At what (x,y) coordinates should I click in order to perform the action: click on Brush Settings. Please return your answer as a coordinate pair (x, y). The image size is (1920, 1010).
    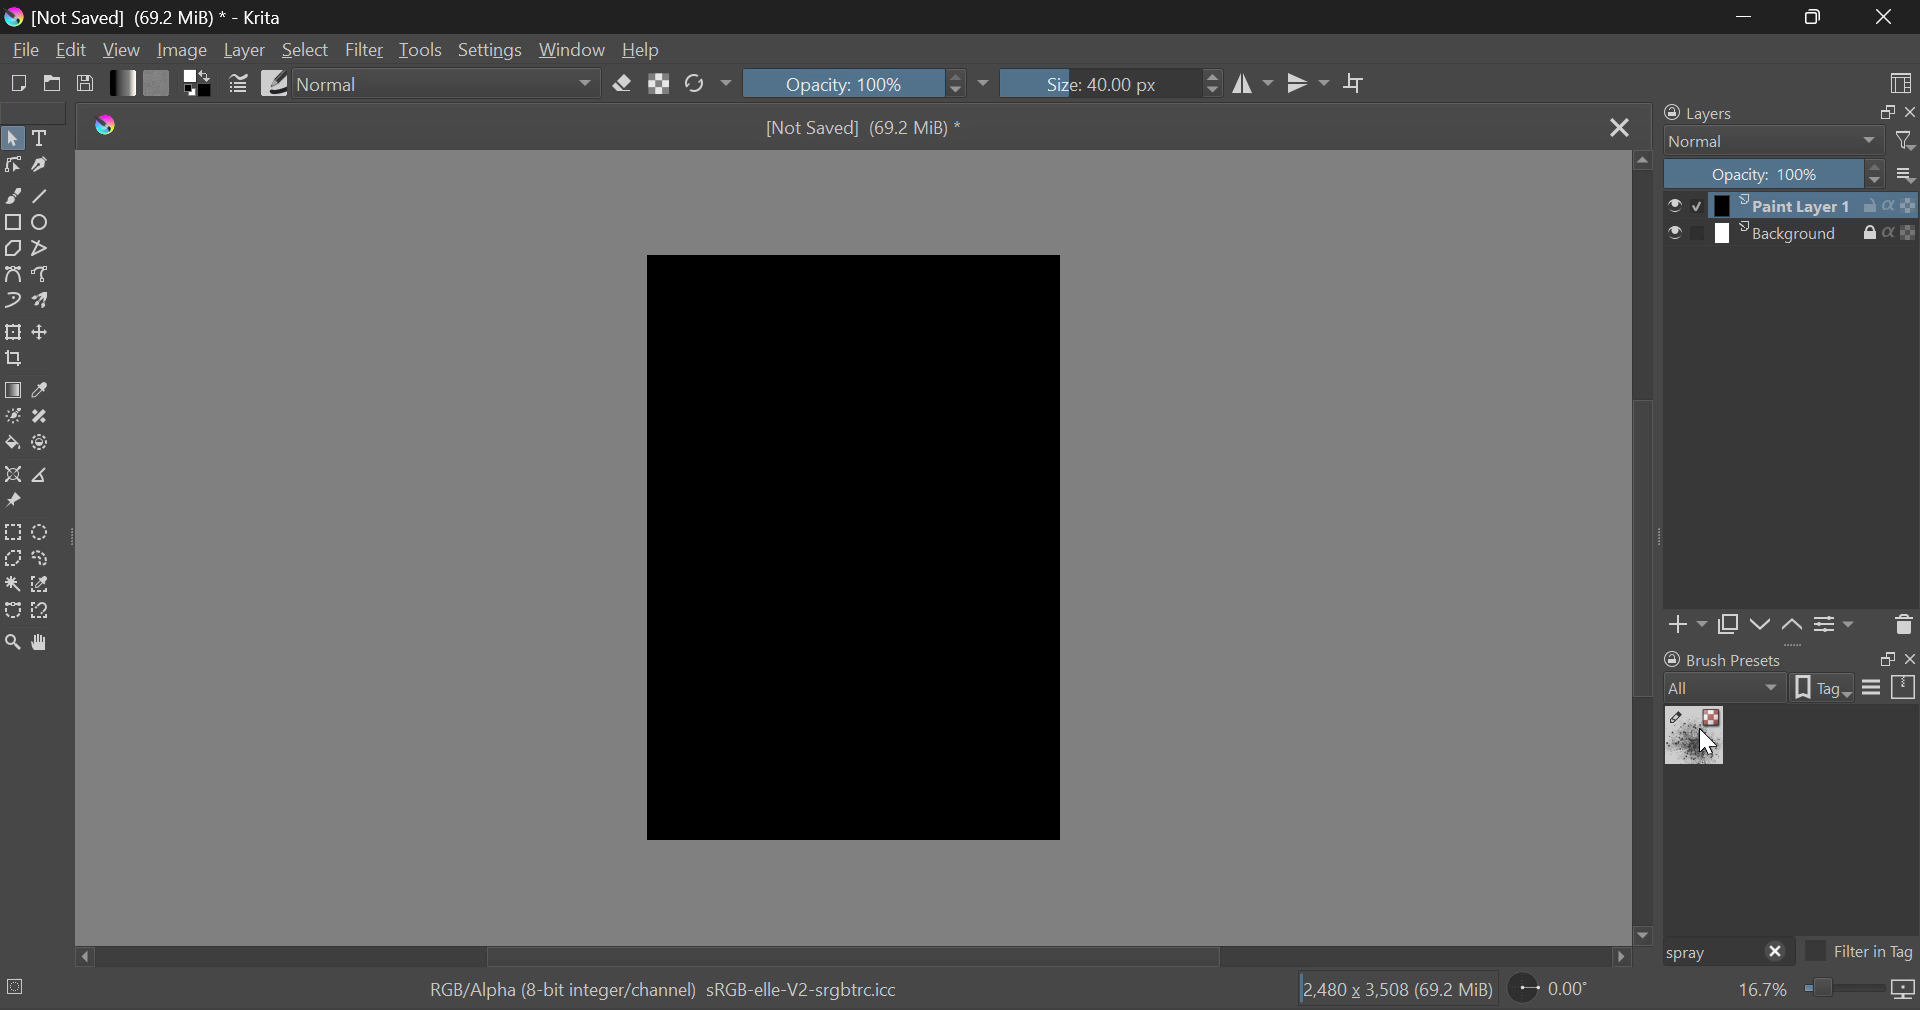
    Looking at the image, I should click on (239, 86).